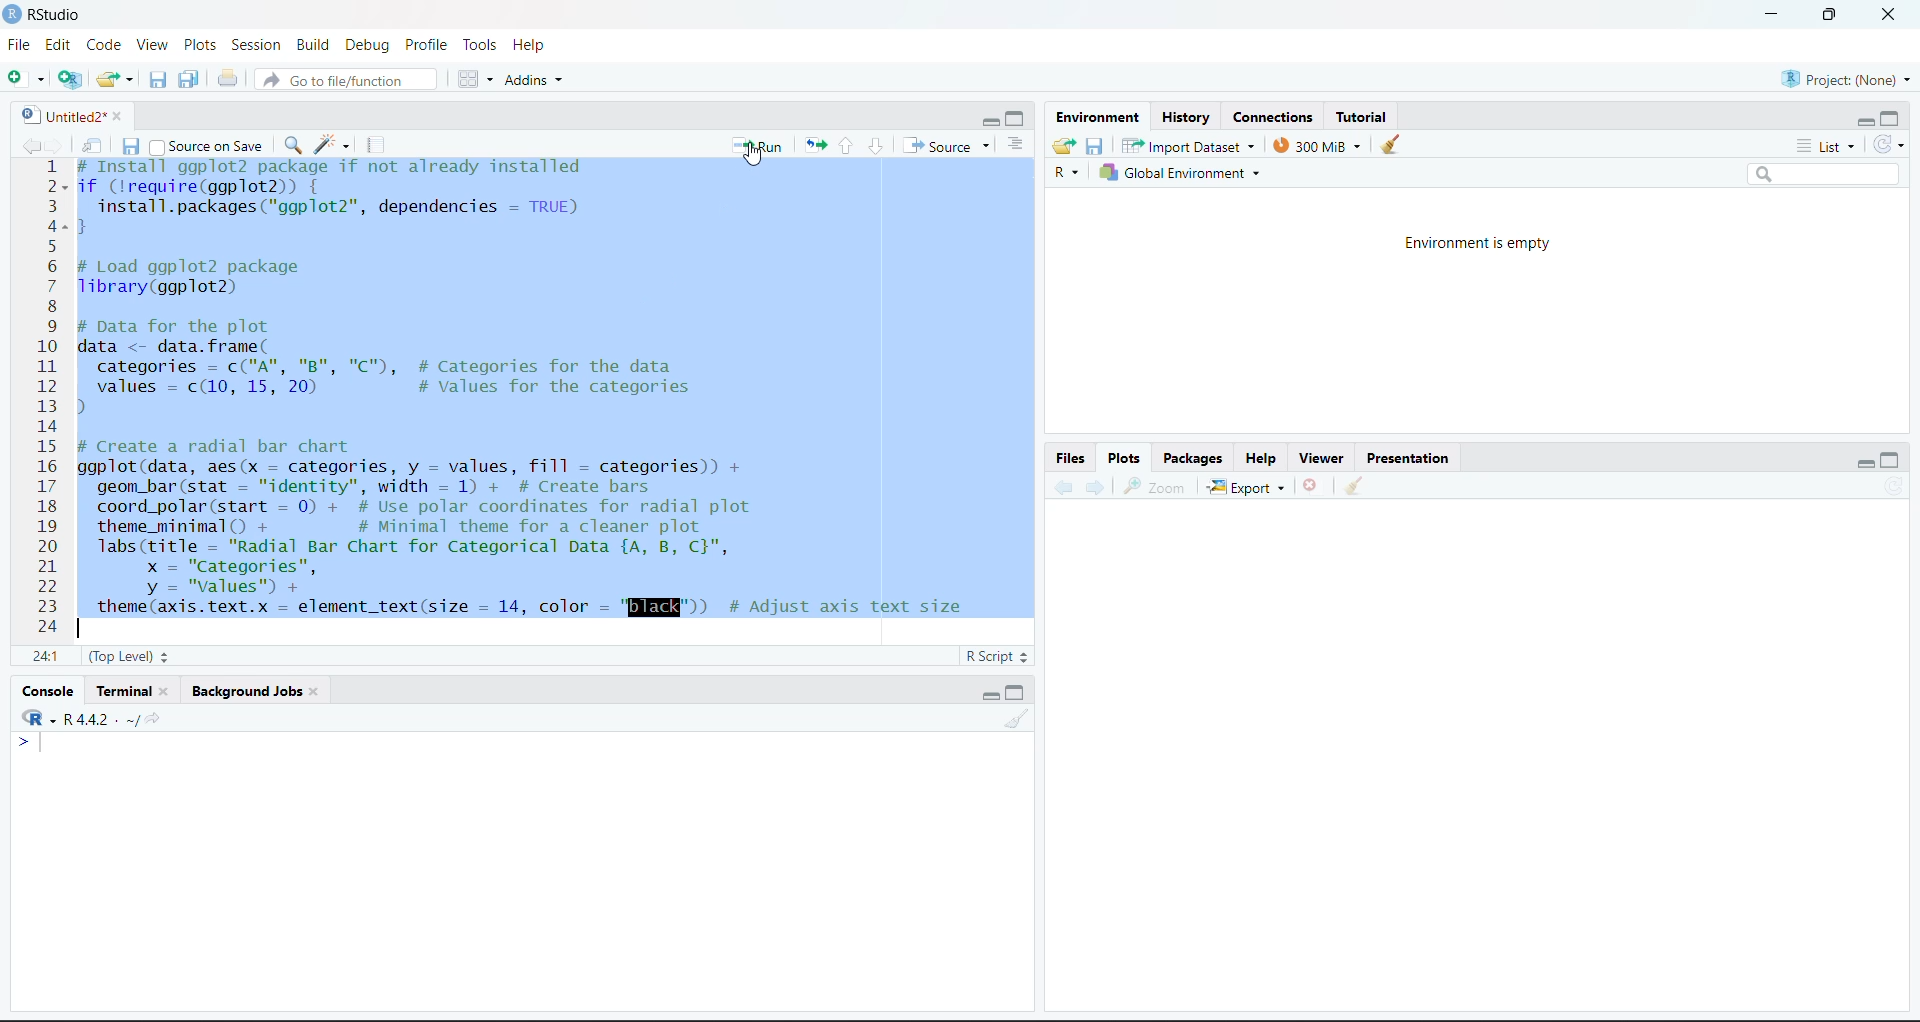 Image resolution: width=1920 pixels, height=1022 pixels. What do you see at coordinates (551, 393) in the screenshot?
I see `install ggp to 2 package if not already installed if (lrequire(ggplot2)) {install.packages("ggplot2", dependencies = TRUE)}# Load ggplot2 packageTibrary(ggplot2)# Data for the plot Idata <- data.frame(categories = c("A", "B", "C"), # Categories for the datavalues = c(10, 15, 20) # values for the categories)# Create a radial bar chartggplot(data, aes(x = categories, y = values, fill = categories)) +geom_bar(stat = "identity", width = 1) + # Create barscoord_polar(start = 0) + # Use polar coordinates for radial plottheme_minimal() + # Minimal theme for a cleaner plotlabs(title = "Radial Bar Chart for Categorical Data {A, B, C}",x = "Categories",y = "values" +~ theme(axis.text.x = element_text(size = 14, color = 'BIENER)) 4 Adjust axis text size` at bounding box center [551, 393].